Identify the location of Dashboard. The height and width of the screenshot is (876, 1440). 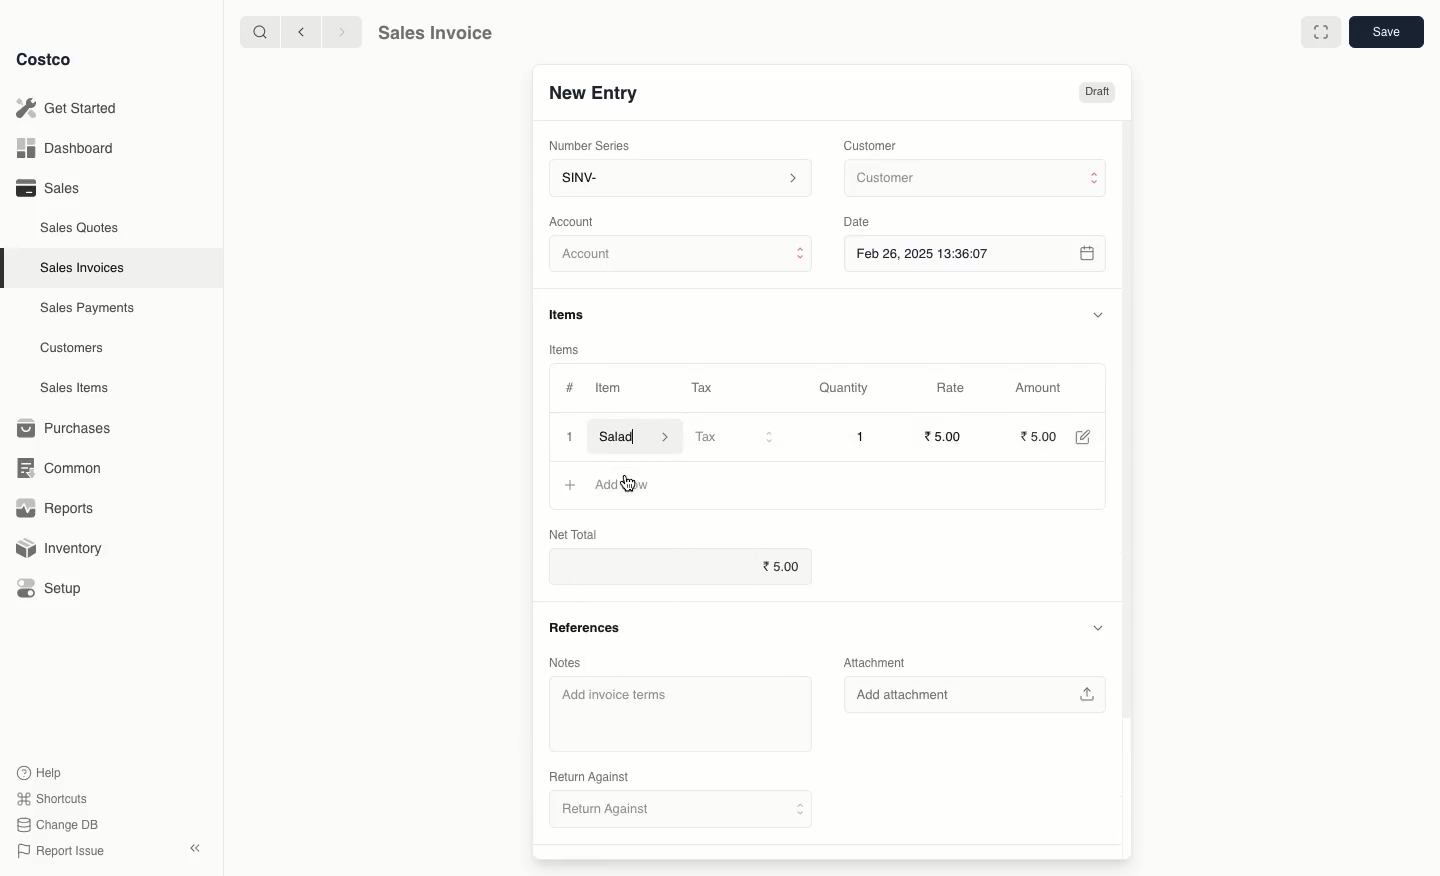
(62, 149).